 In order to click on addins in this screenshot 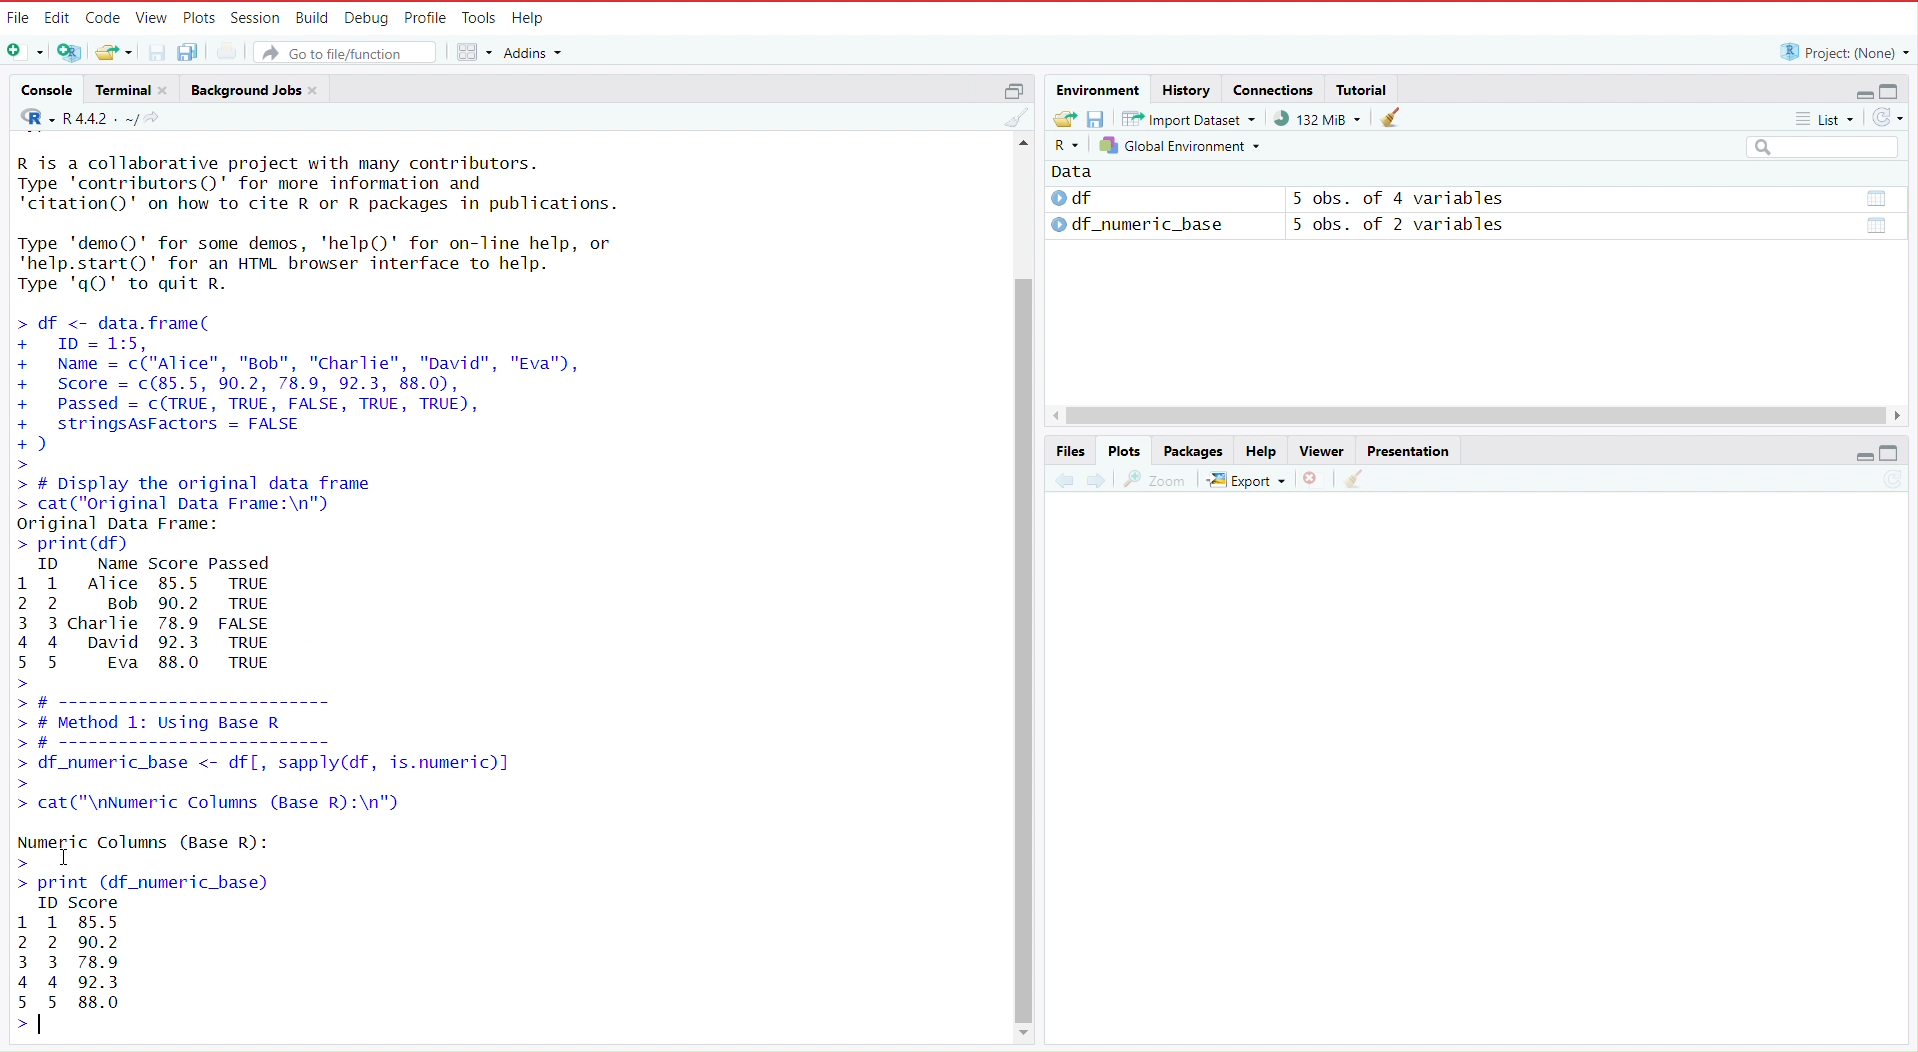, I will do `click(535, 51)`.